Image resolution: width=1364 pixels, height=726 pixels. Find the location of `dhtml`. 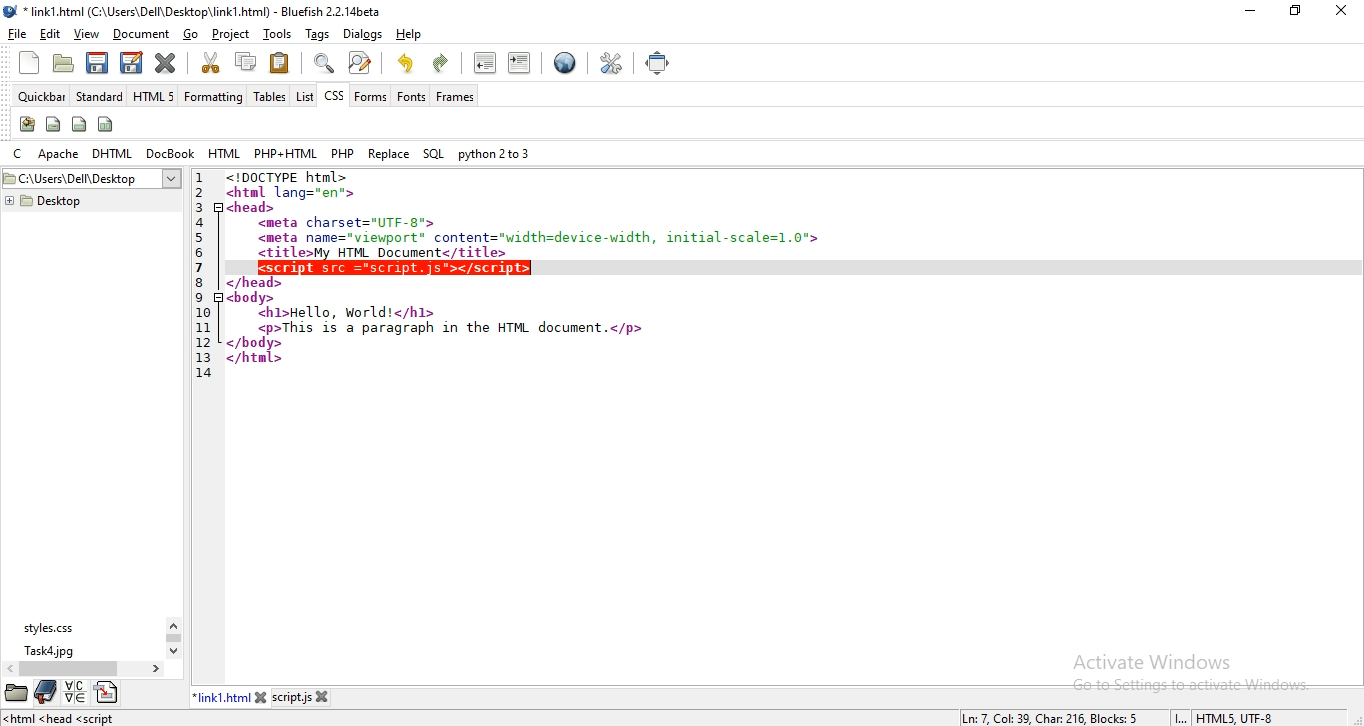

dhtml is located at coordinates (112, 154).